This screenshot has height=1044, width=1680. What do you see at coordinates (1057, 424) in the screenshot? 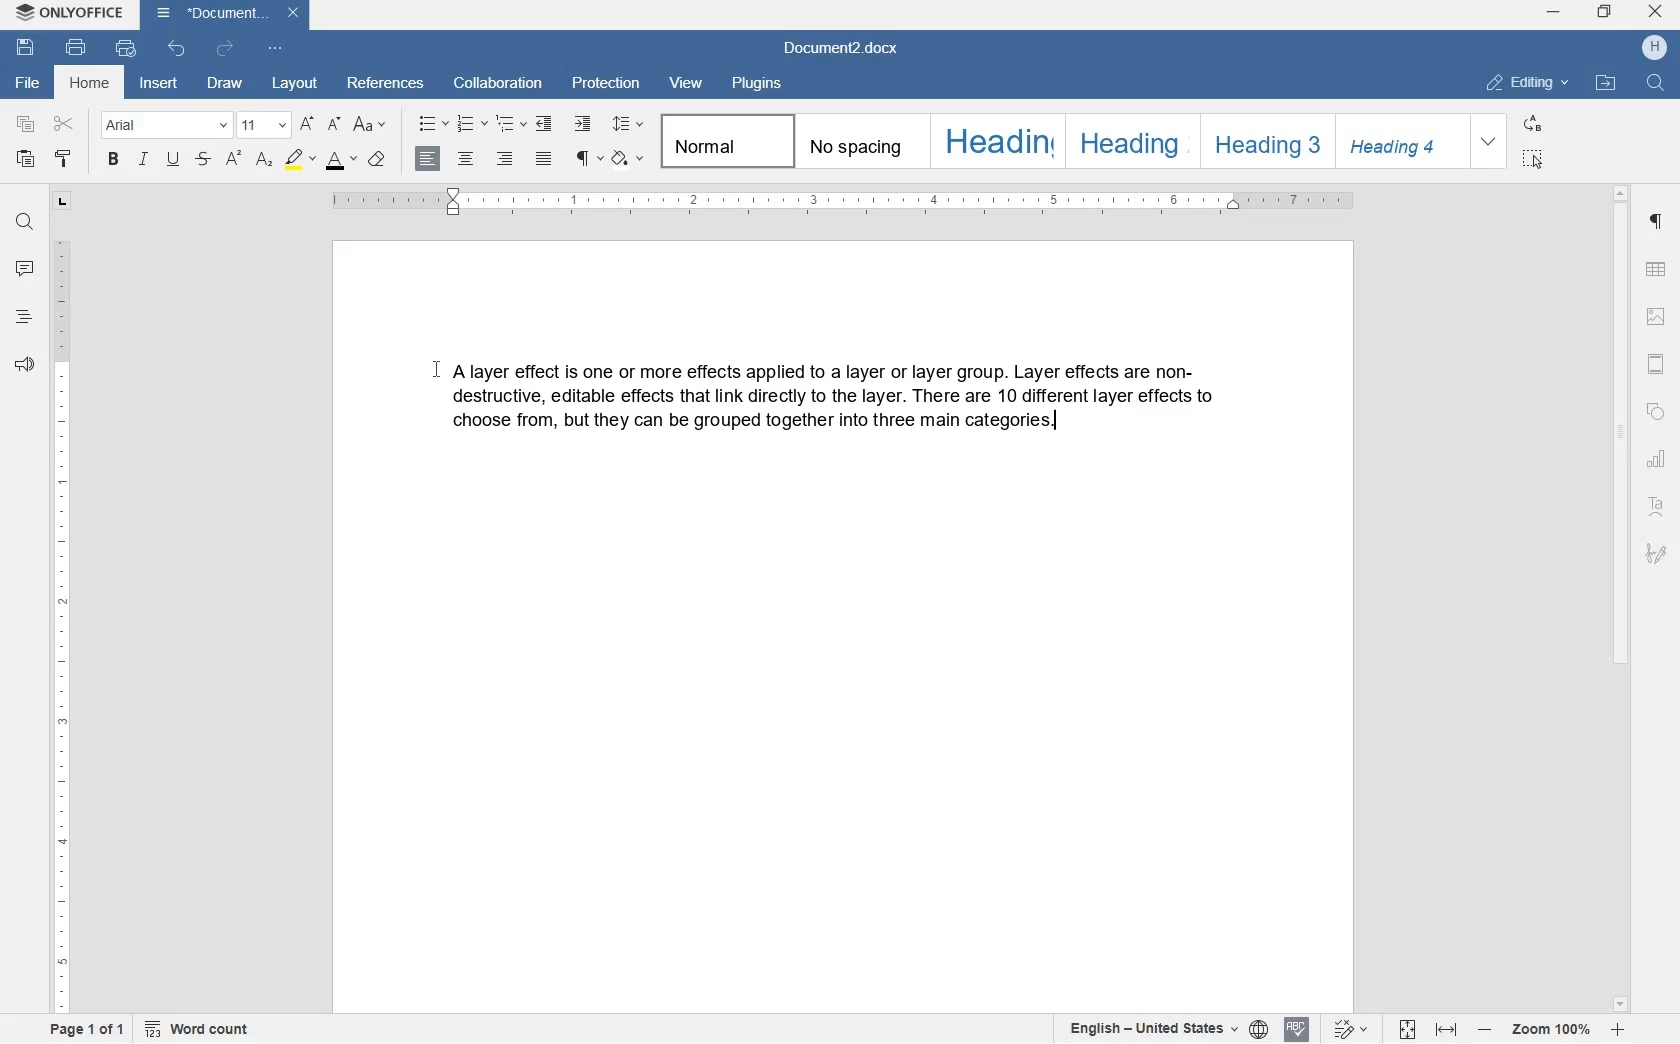
I see `EDITOR` at bounding box center [1057, 424].